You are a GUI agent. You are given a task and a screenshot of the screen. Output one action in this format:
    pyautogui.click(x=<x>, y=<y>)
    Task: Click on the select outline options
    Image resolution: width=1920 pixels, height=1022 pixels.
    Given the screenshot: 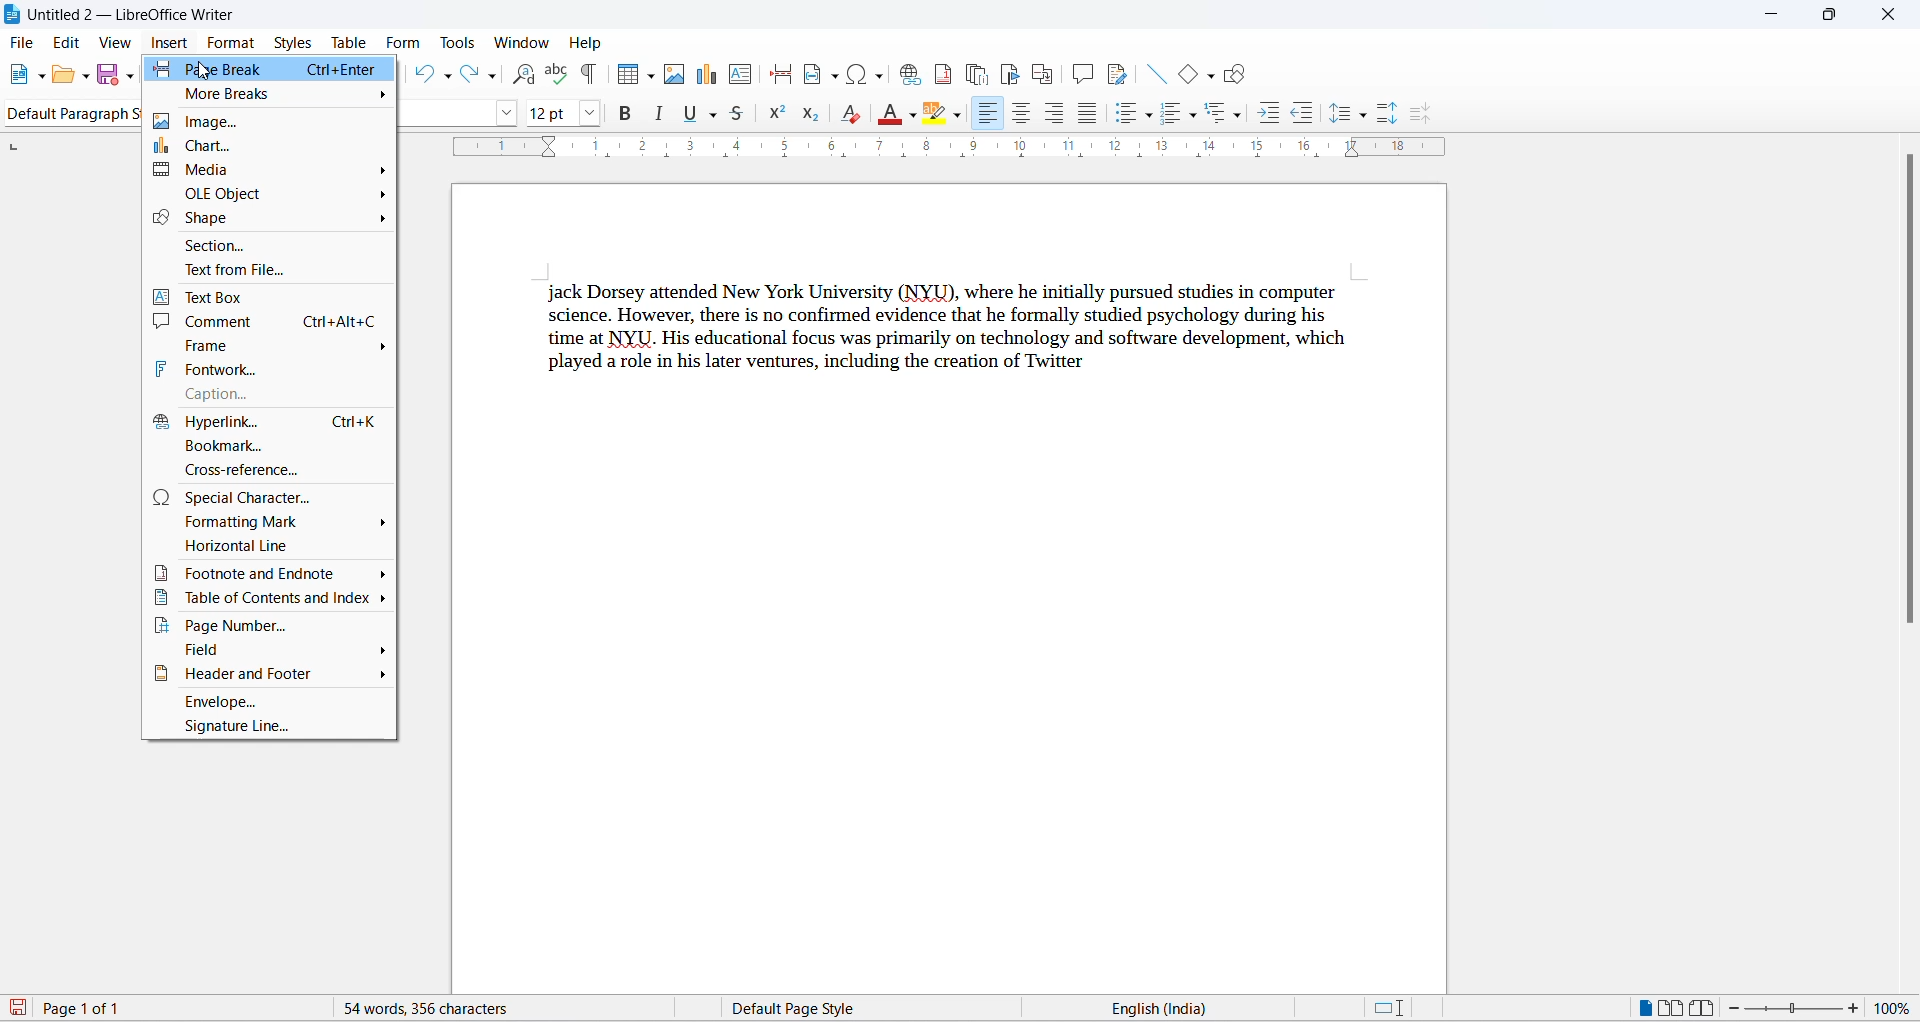 What is the action you would take?
    pyautogui.click(x=1244, y=119)
    